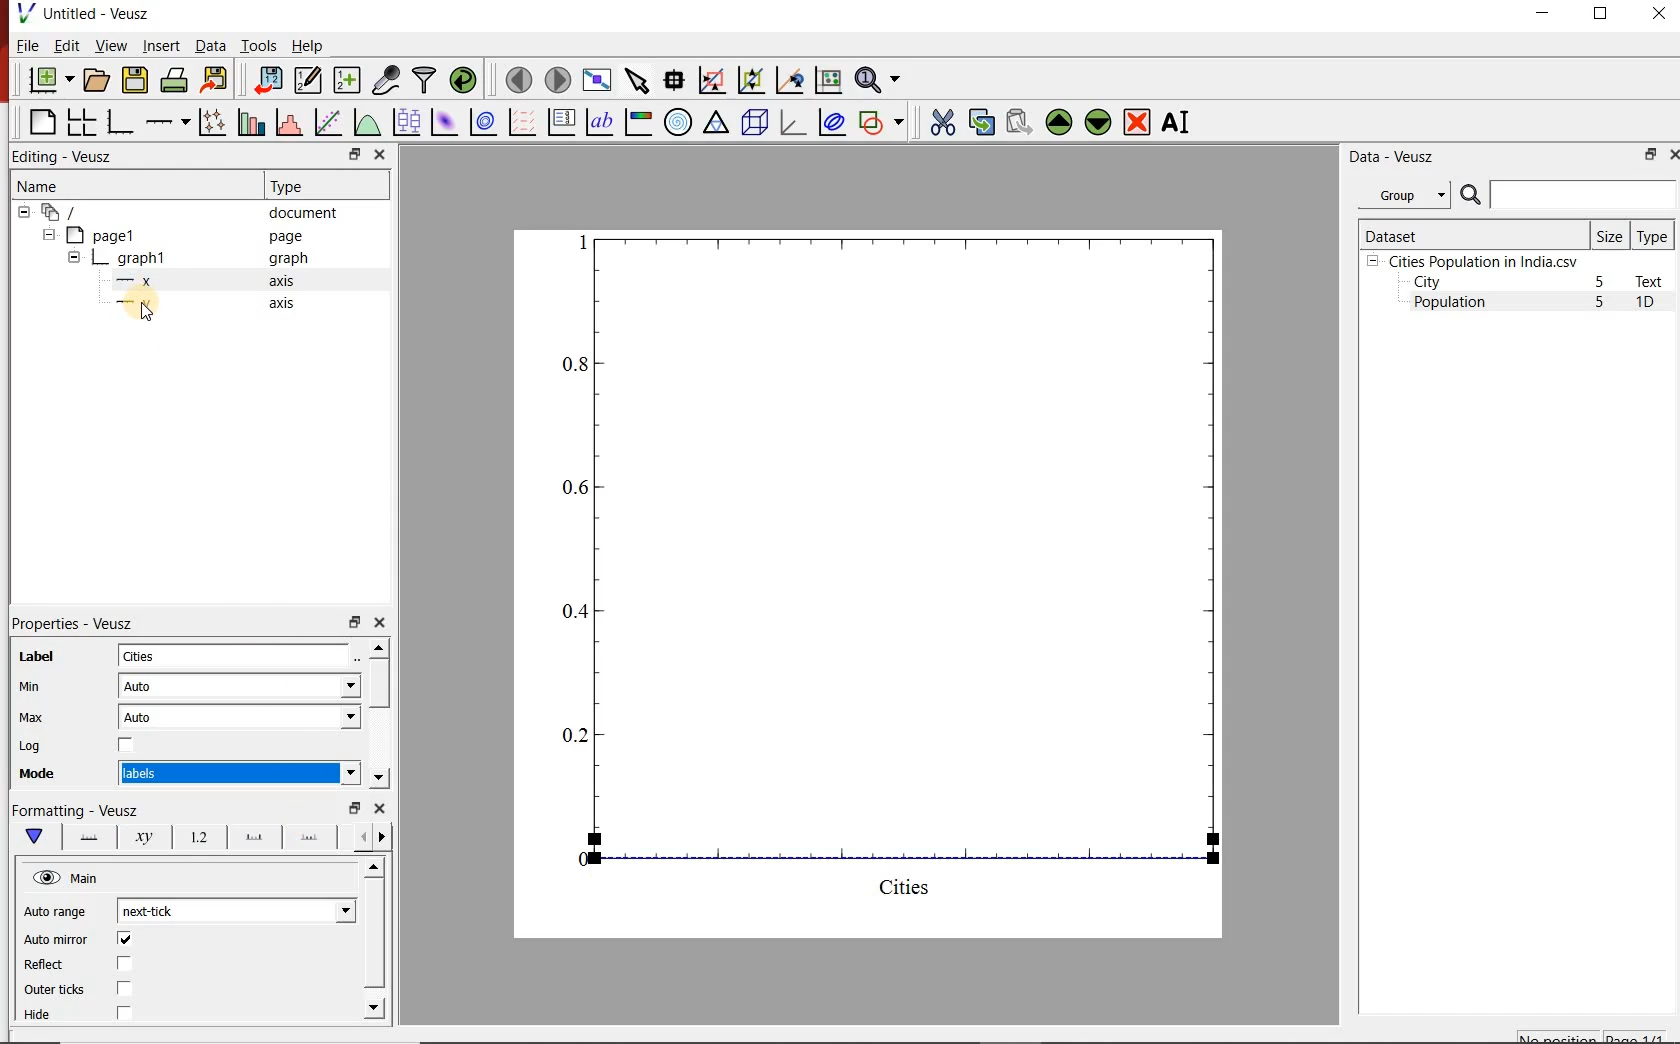 The image size is (1680, 1044). What do you see at coordinates (379, 623) in the screenshot?
I see `close` at bounding box center [379, 623].